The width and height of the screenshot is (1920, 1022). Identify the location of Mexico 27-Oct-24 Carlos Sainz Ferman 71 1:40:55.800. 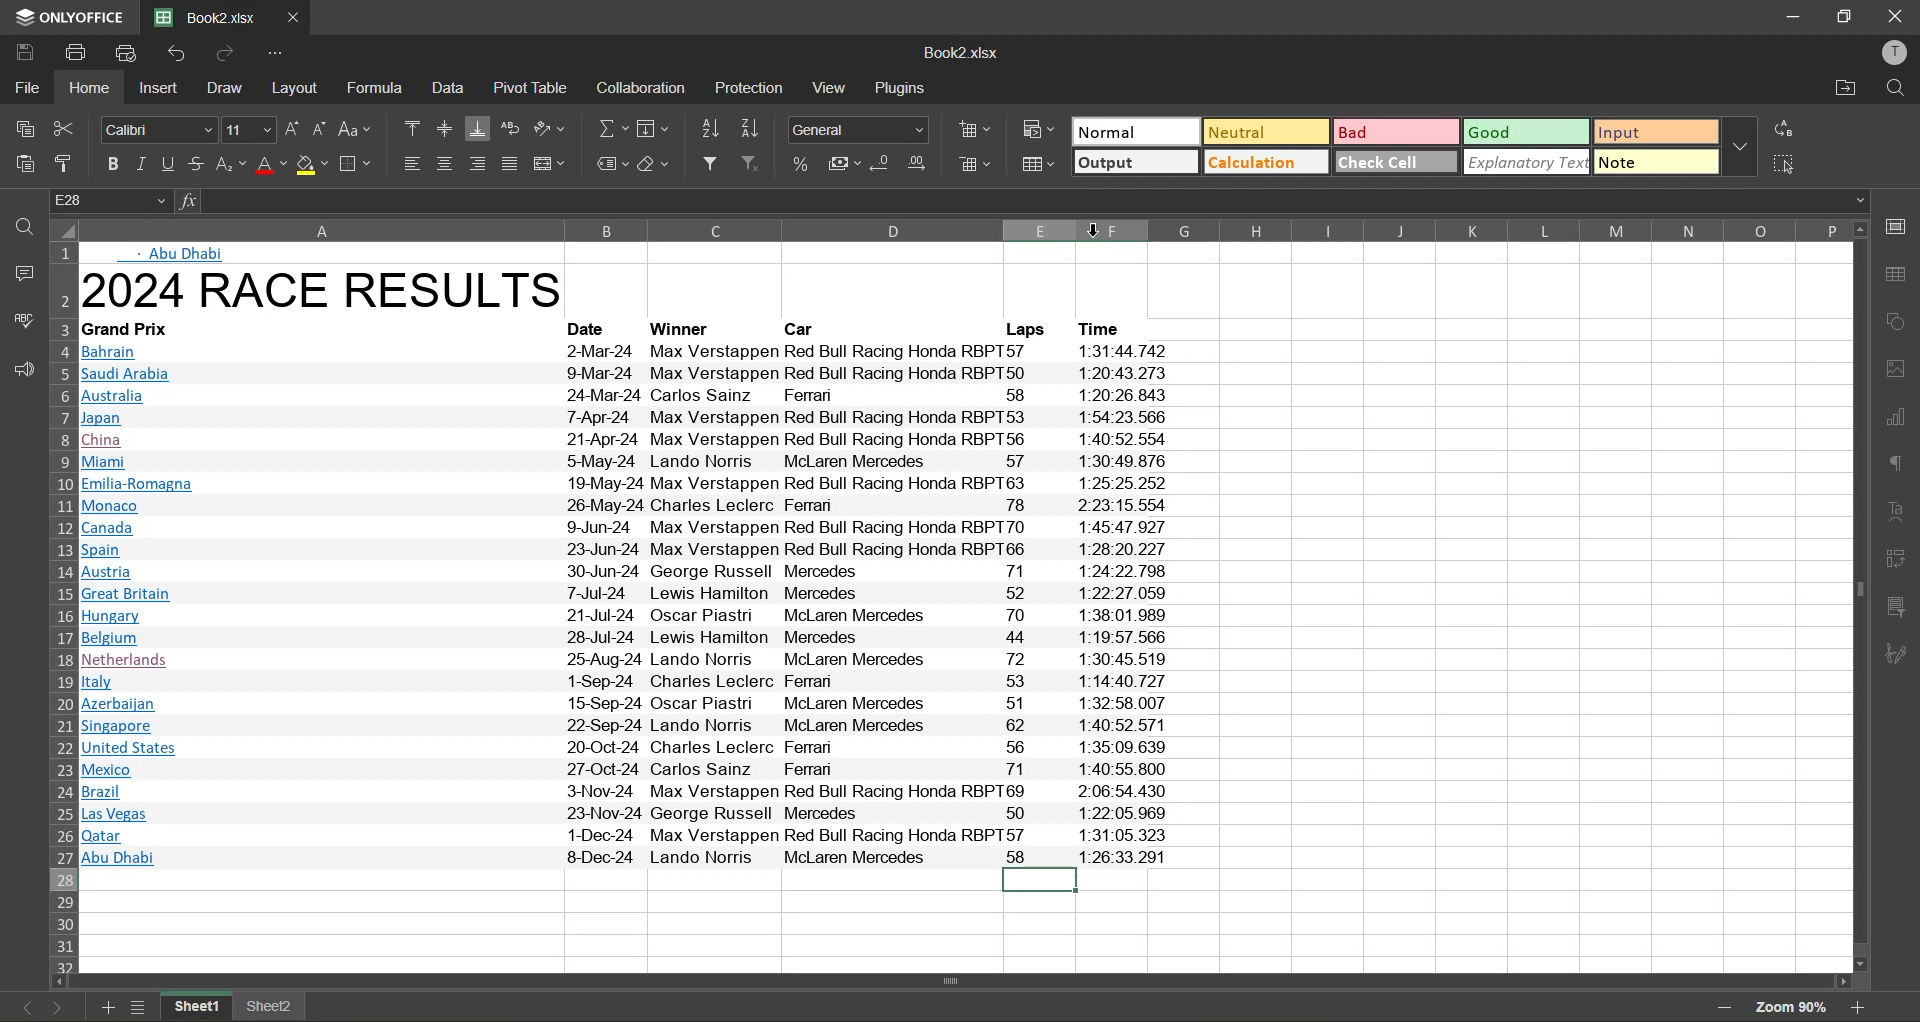
(626, 769).